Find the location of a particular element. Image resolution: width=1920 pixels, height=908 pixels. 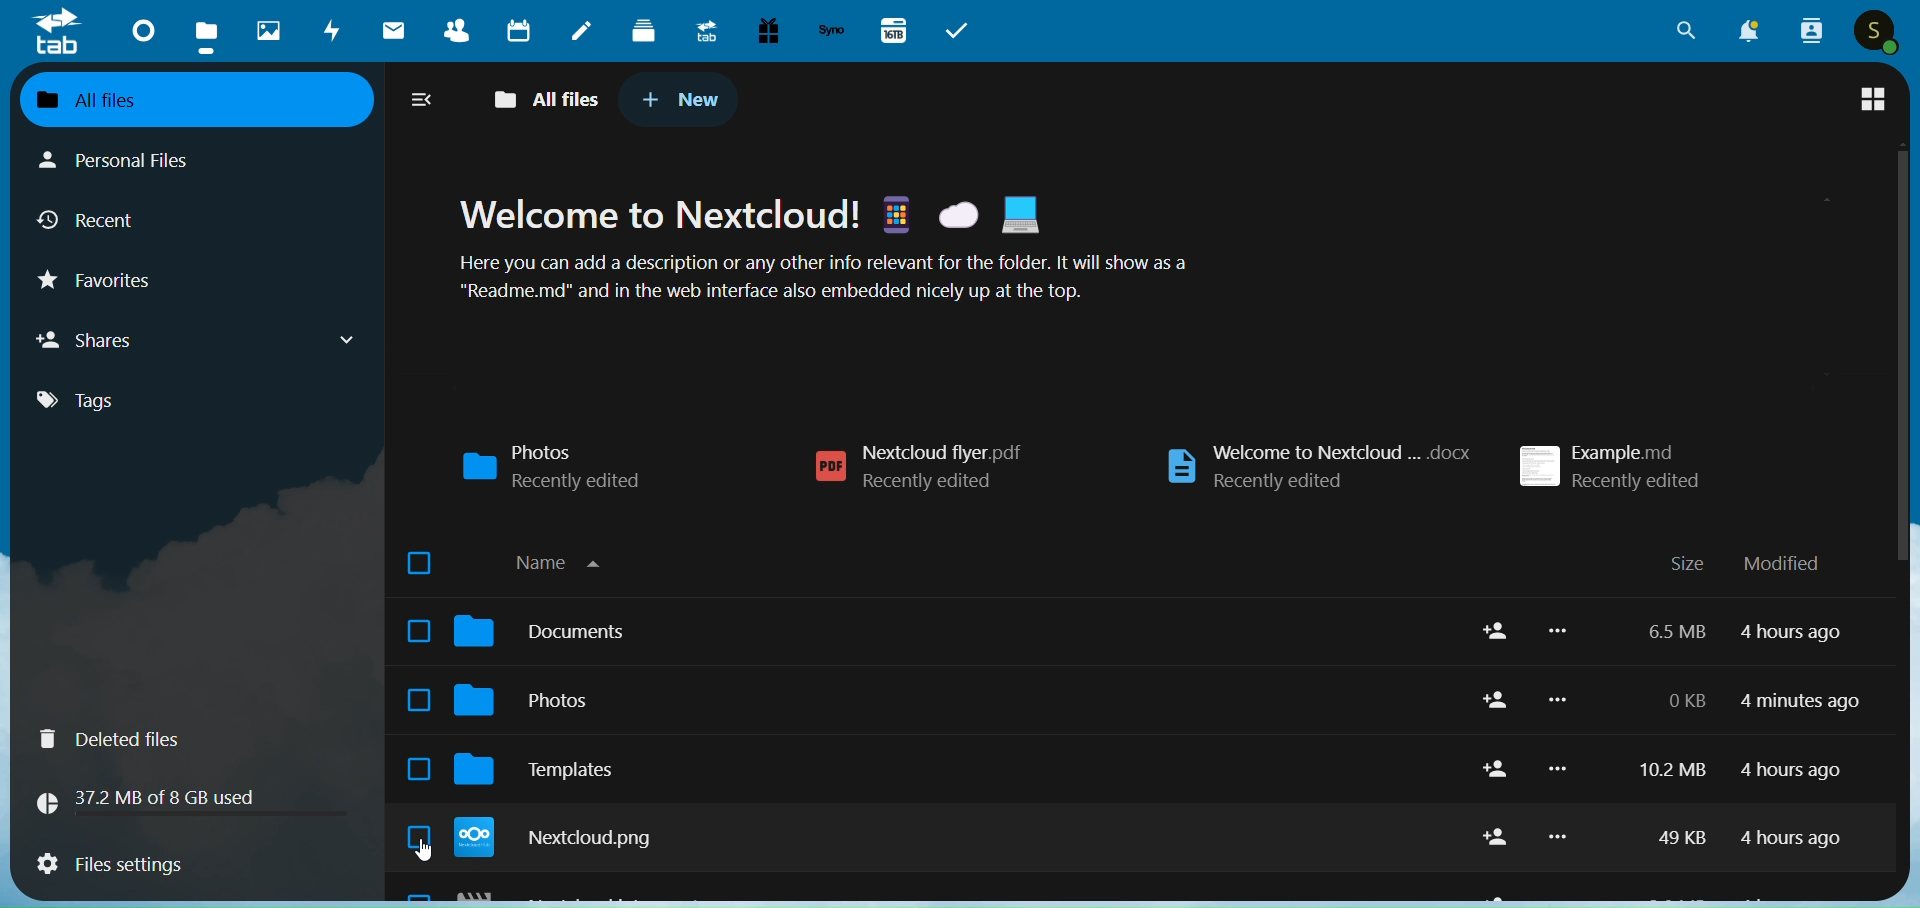

picture is located at coordinates (263, 32).